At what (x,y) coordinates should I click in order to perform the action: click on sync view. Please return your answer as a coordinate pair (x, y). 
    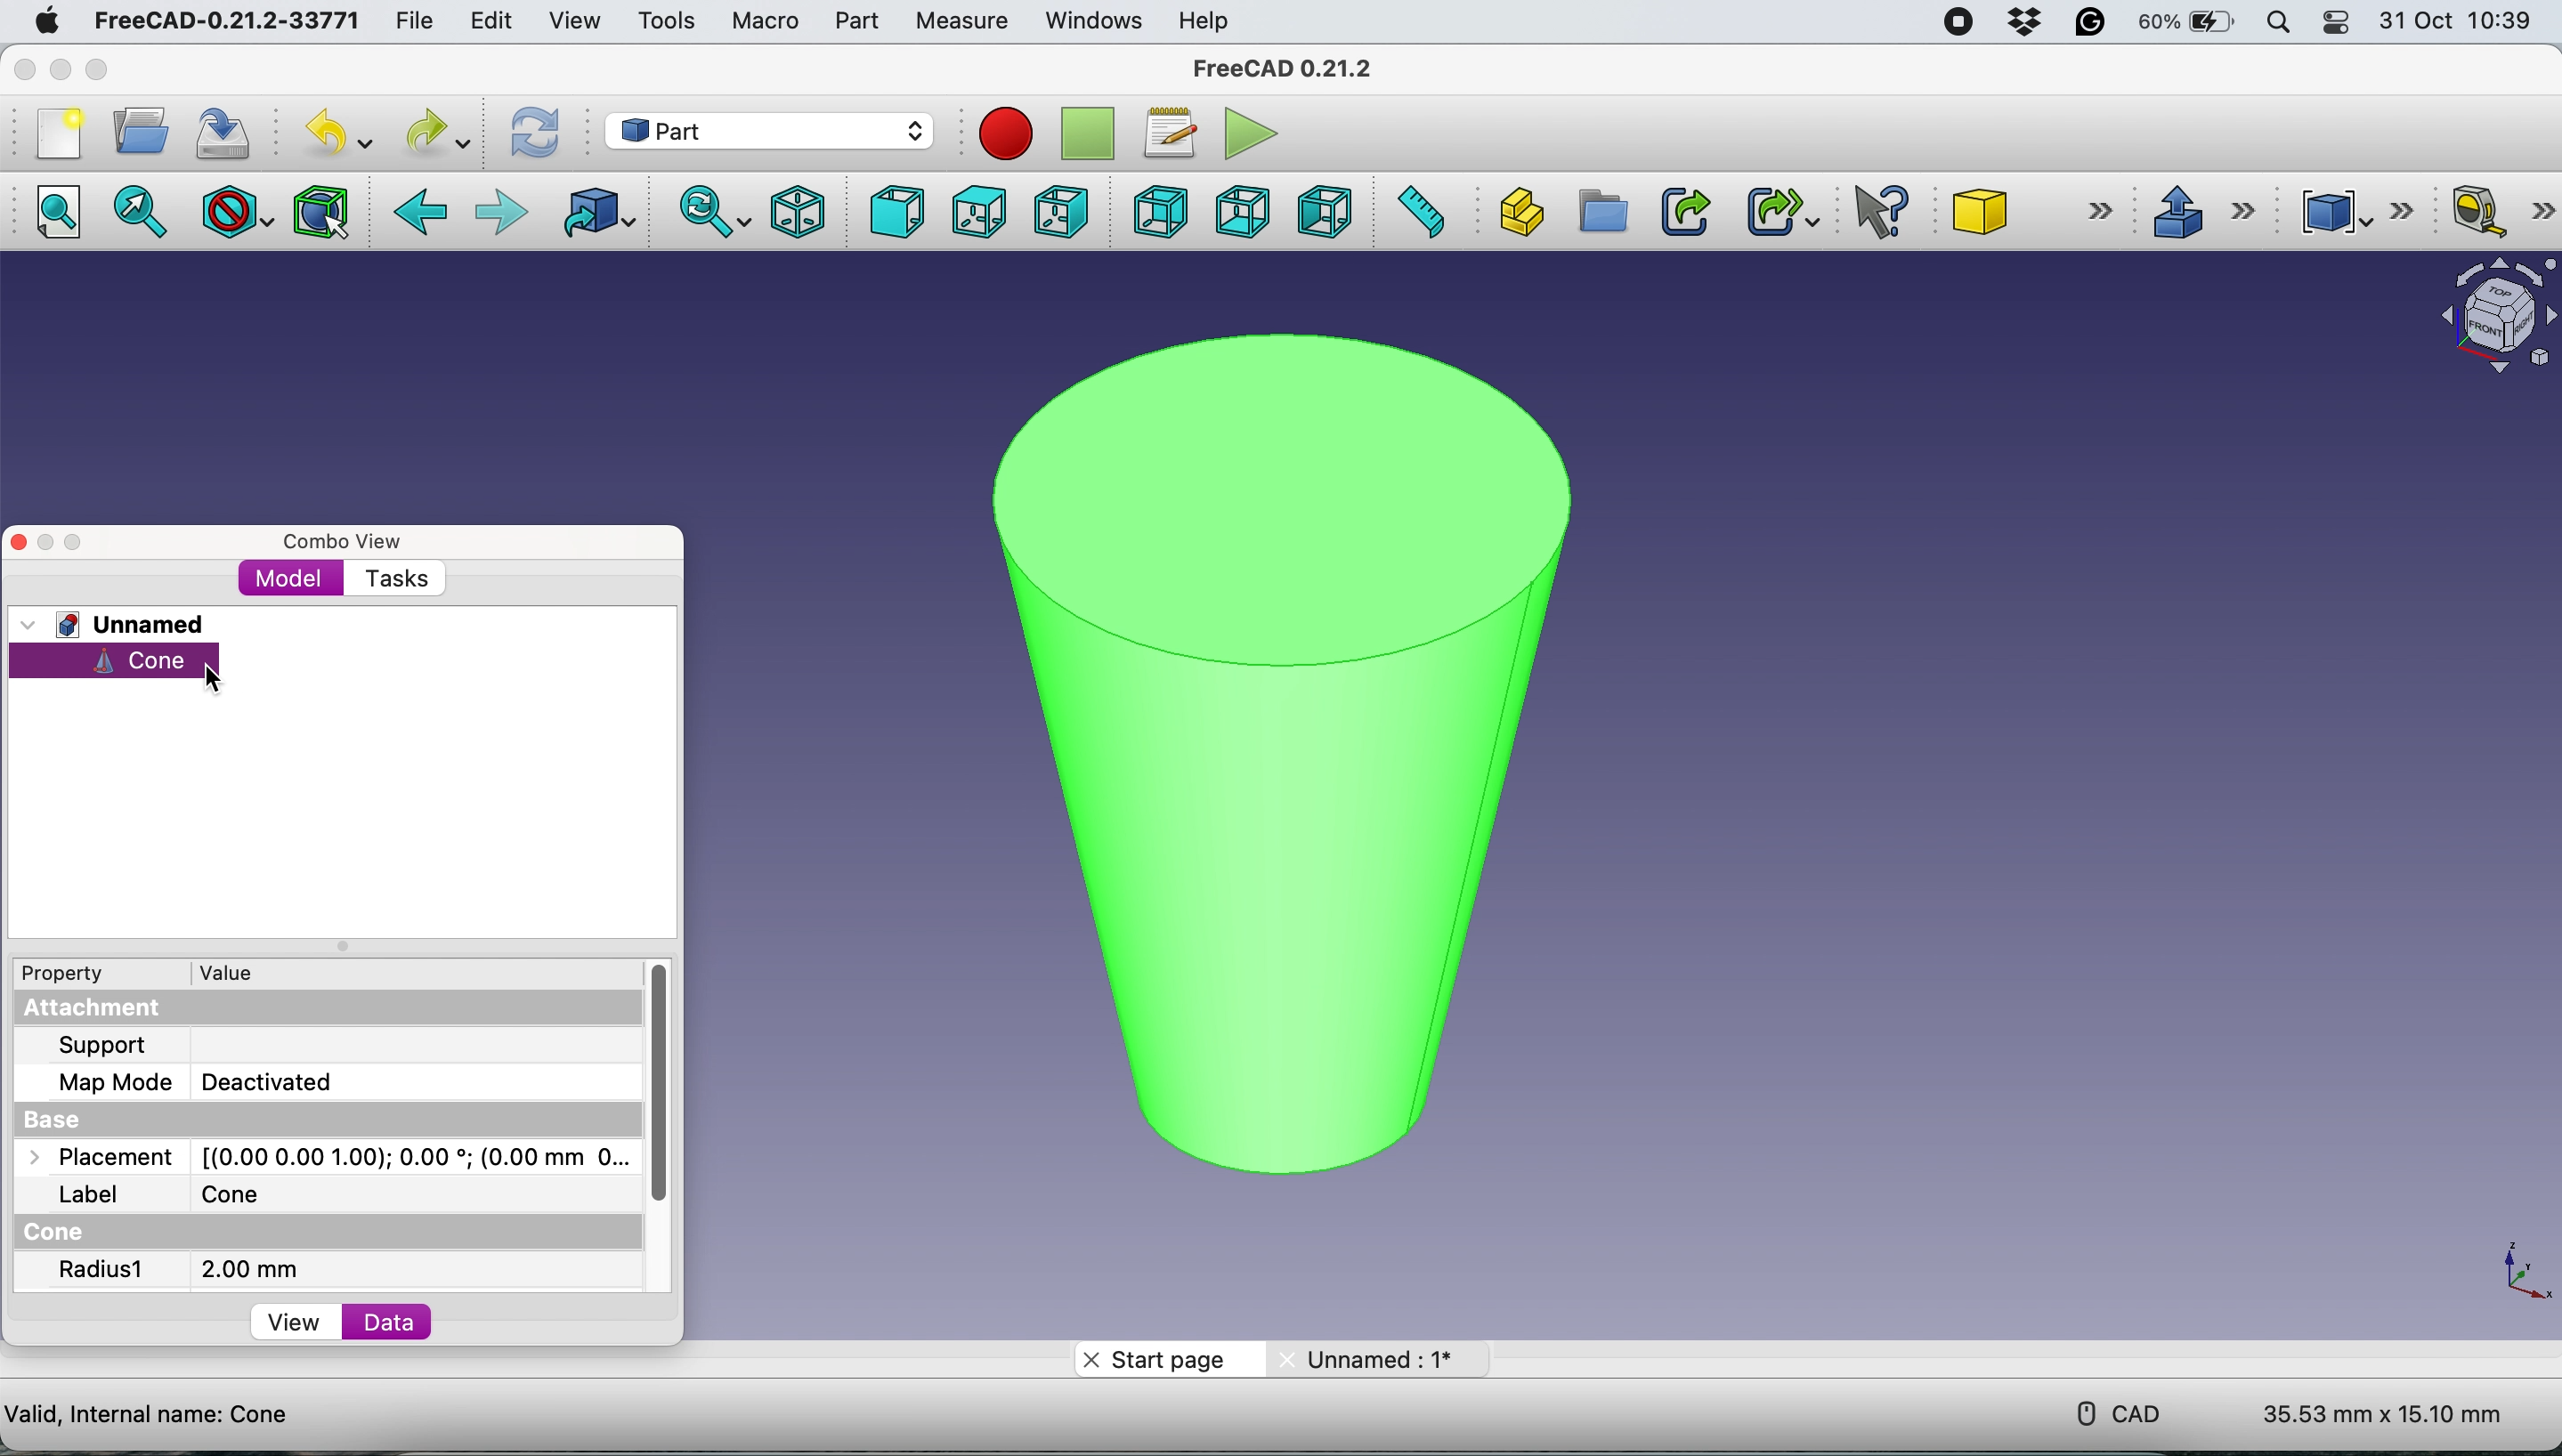
    Looking at the image, I should click on (710, 211).